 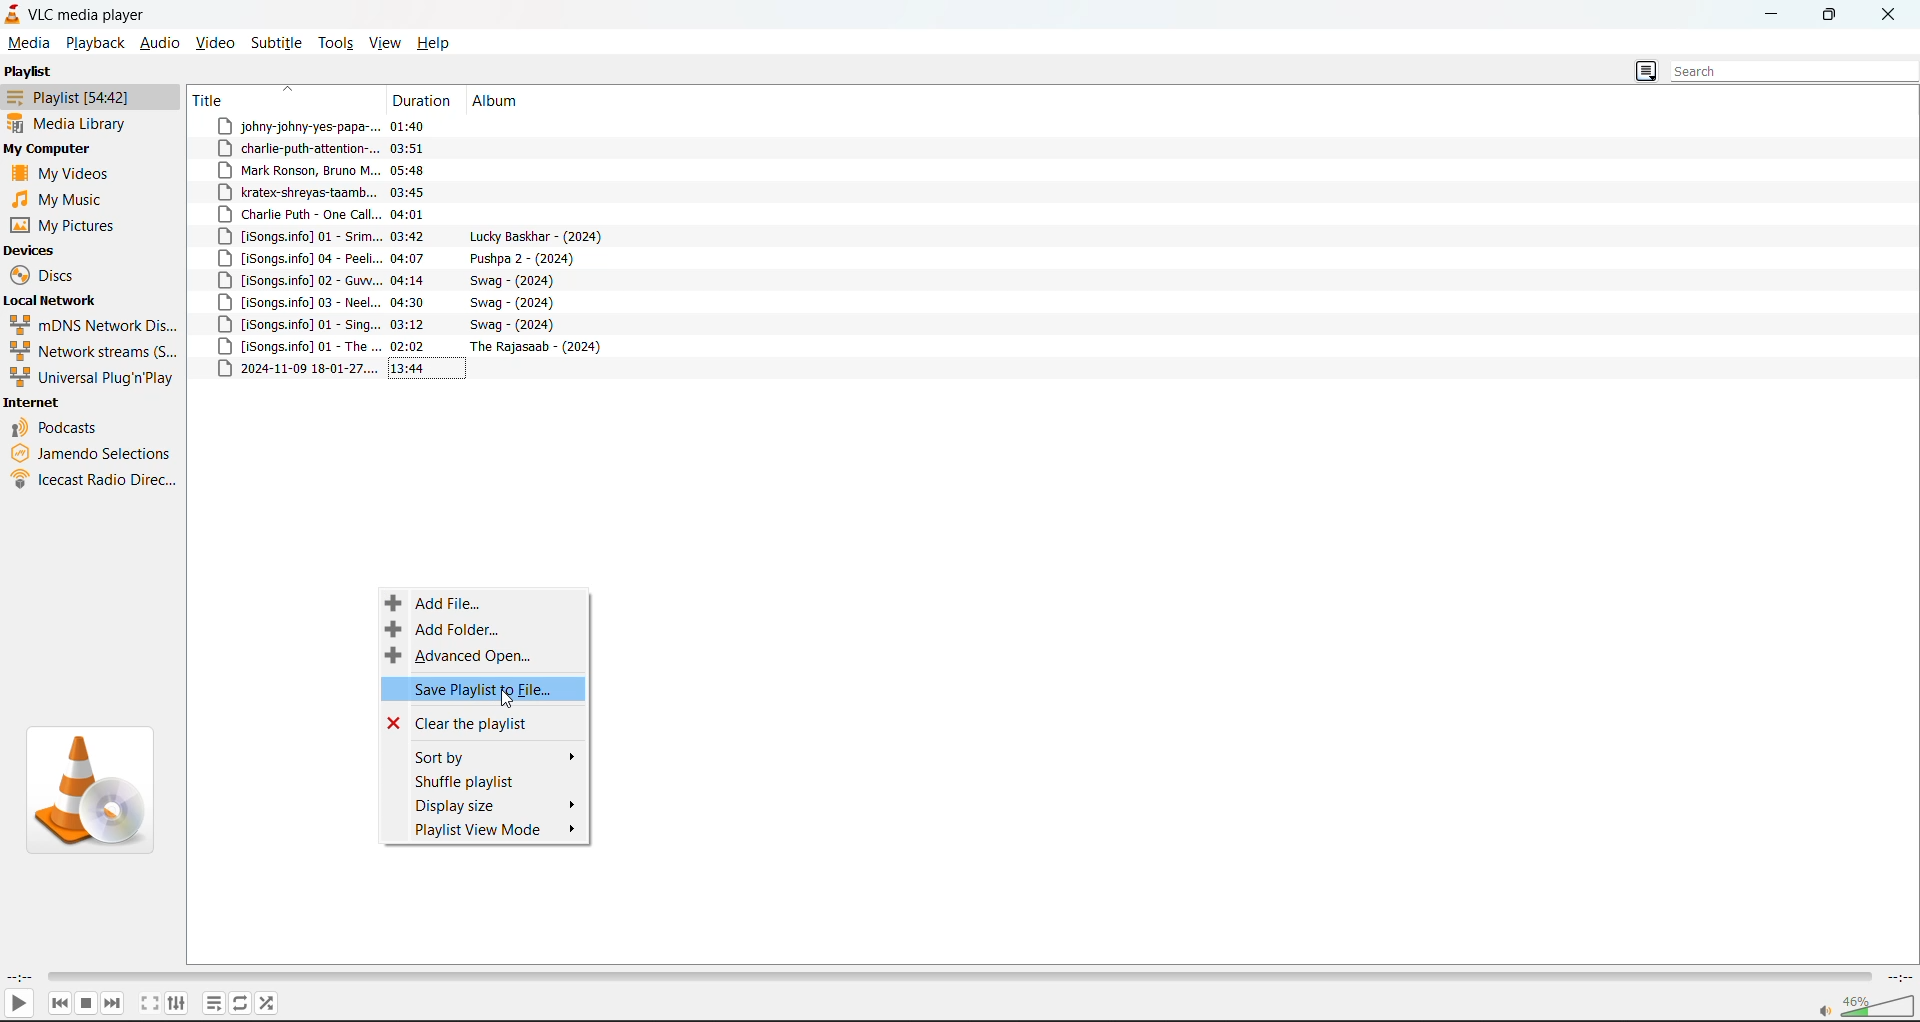 I want to click on fullscreen, so click(x=145, y=1003).